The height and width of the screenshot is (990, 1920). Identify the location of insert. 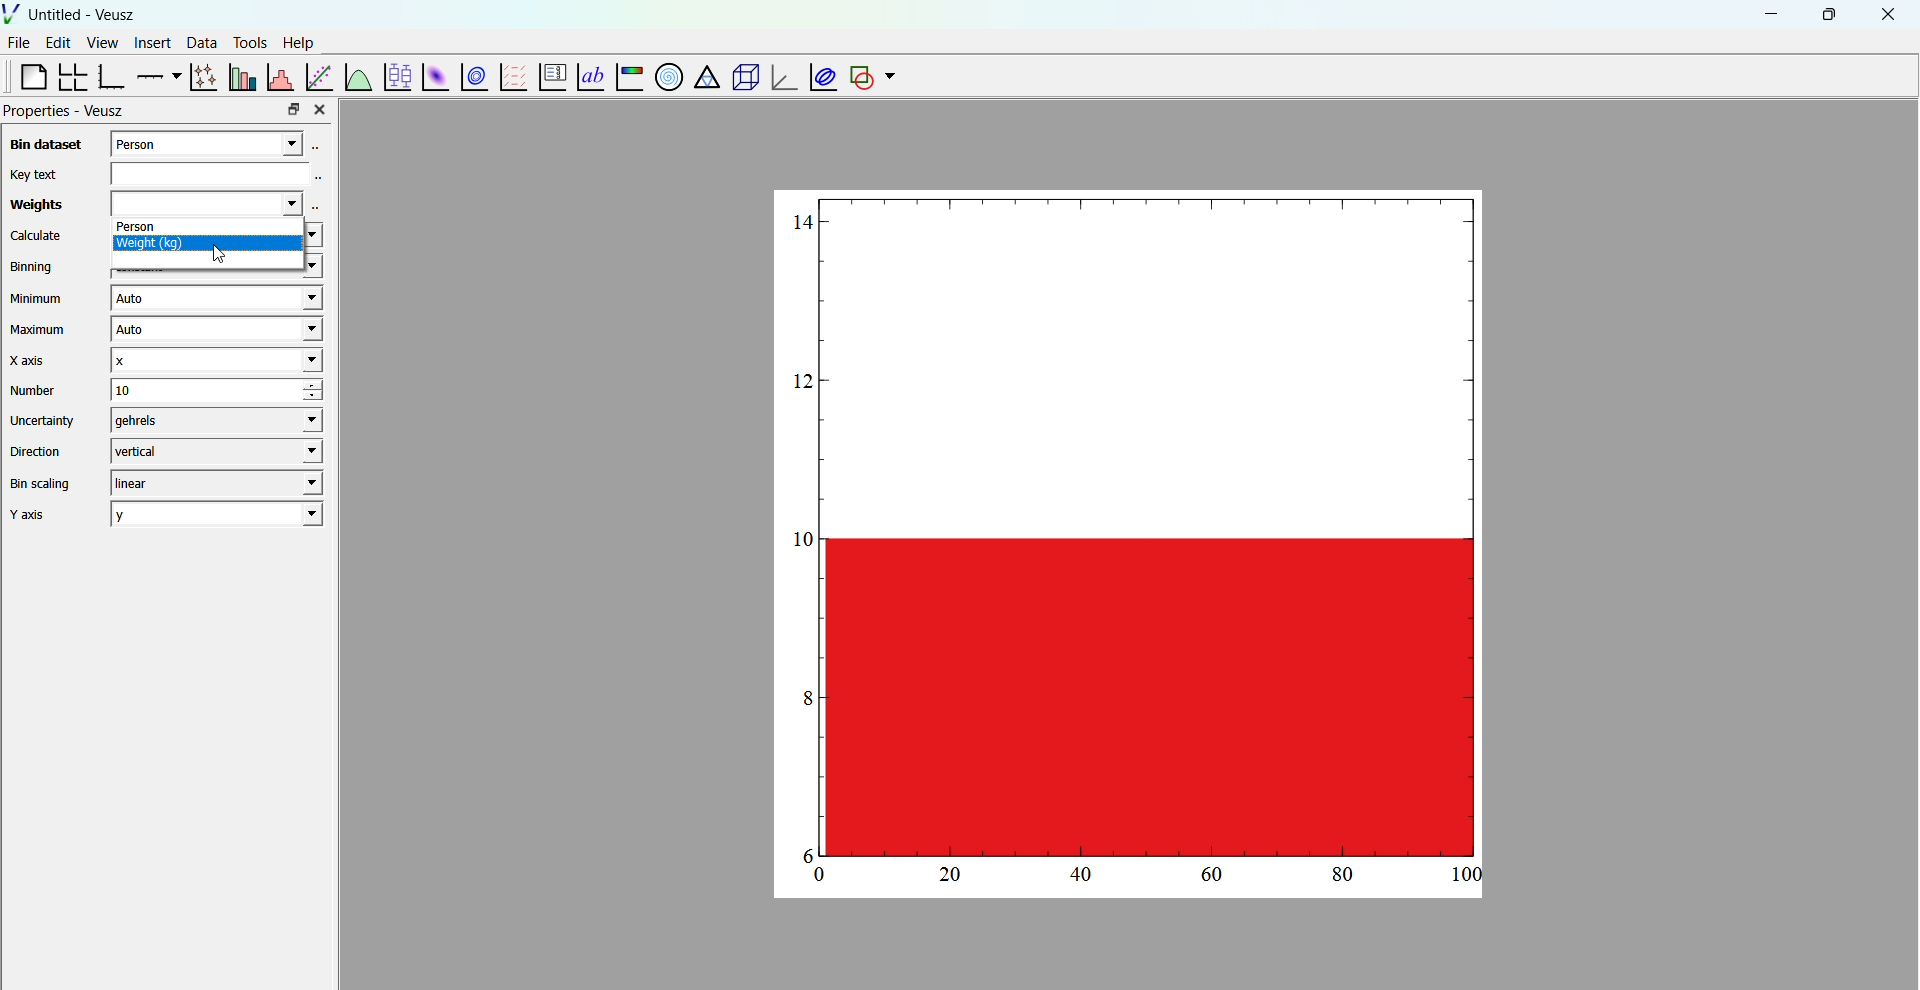
(149, 41).